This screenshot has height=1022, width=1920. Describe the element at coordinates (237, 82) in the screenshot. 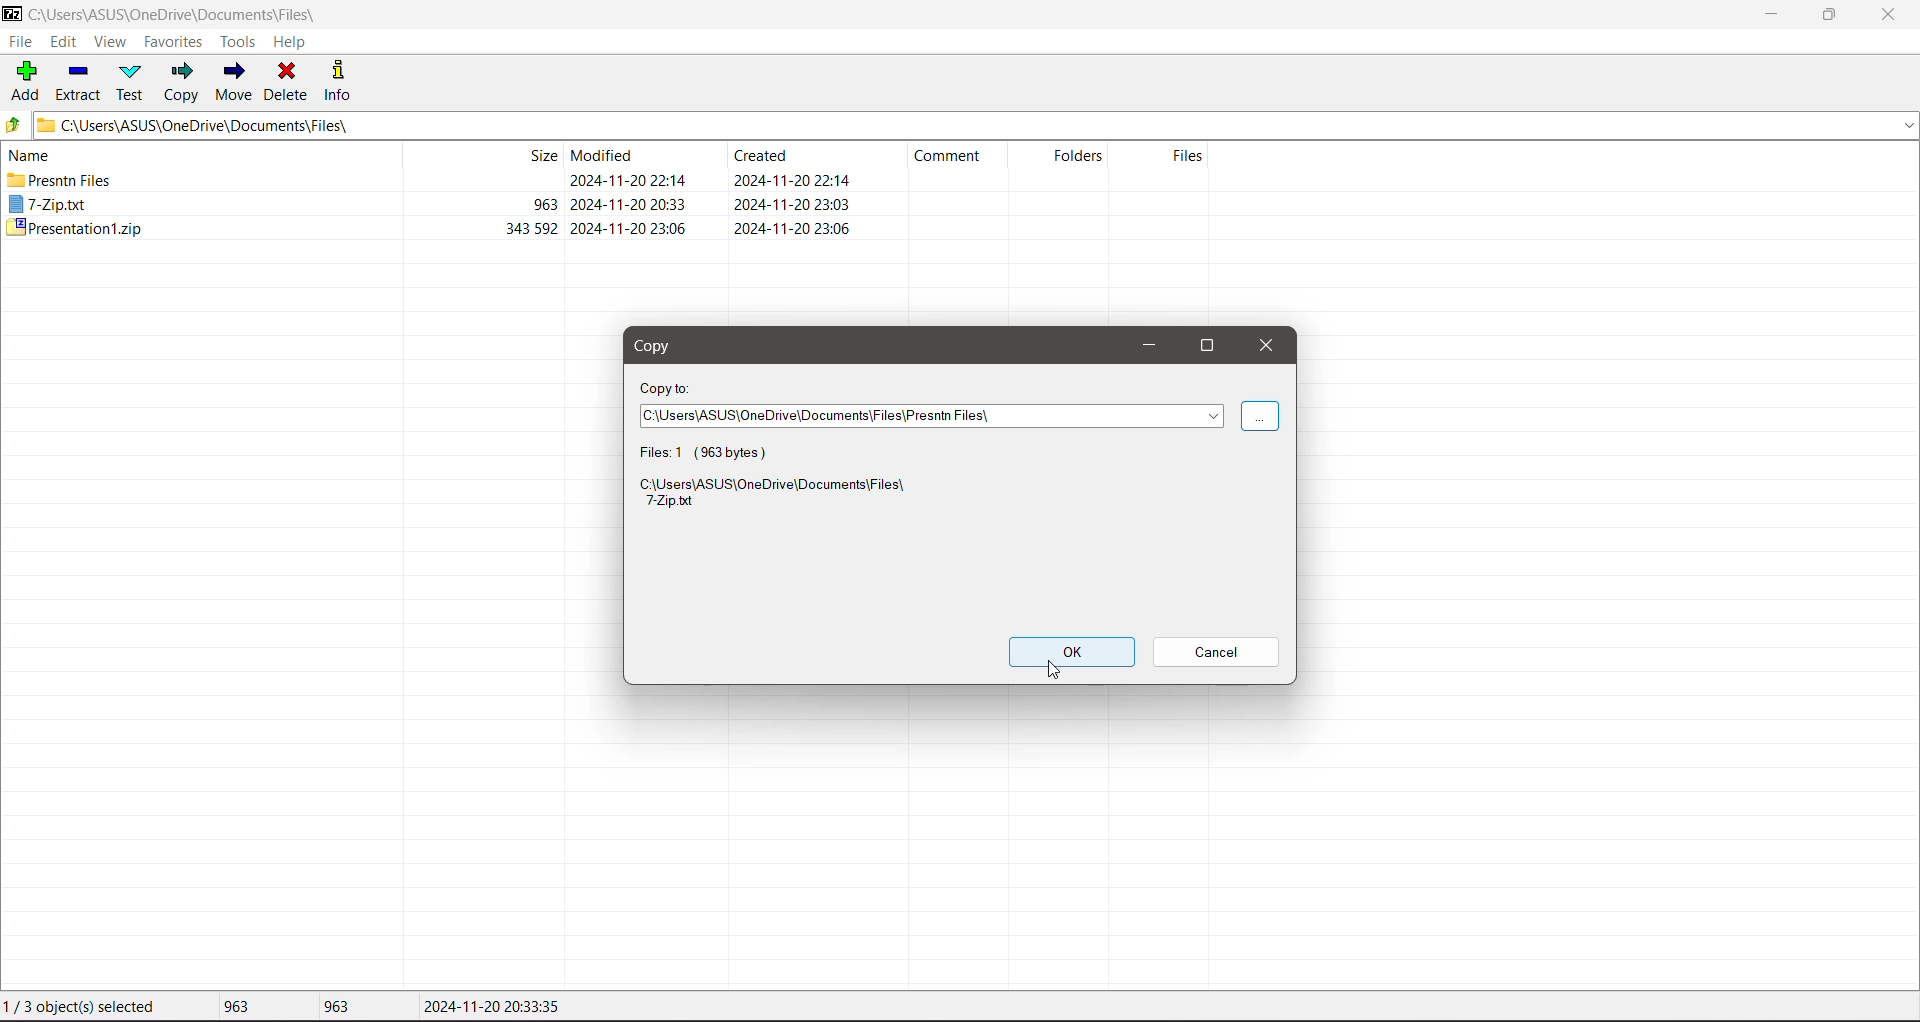

I see `Move` at that location.